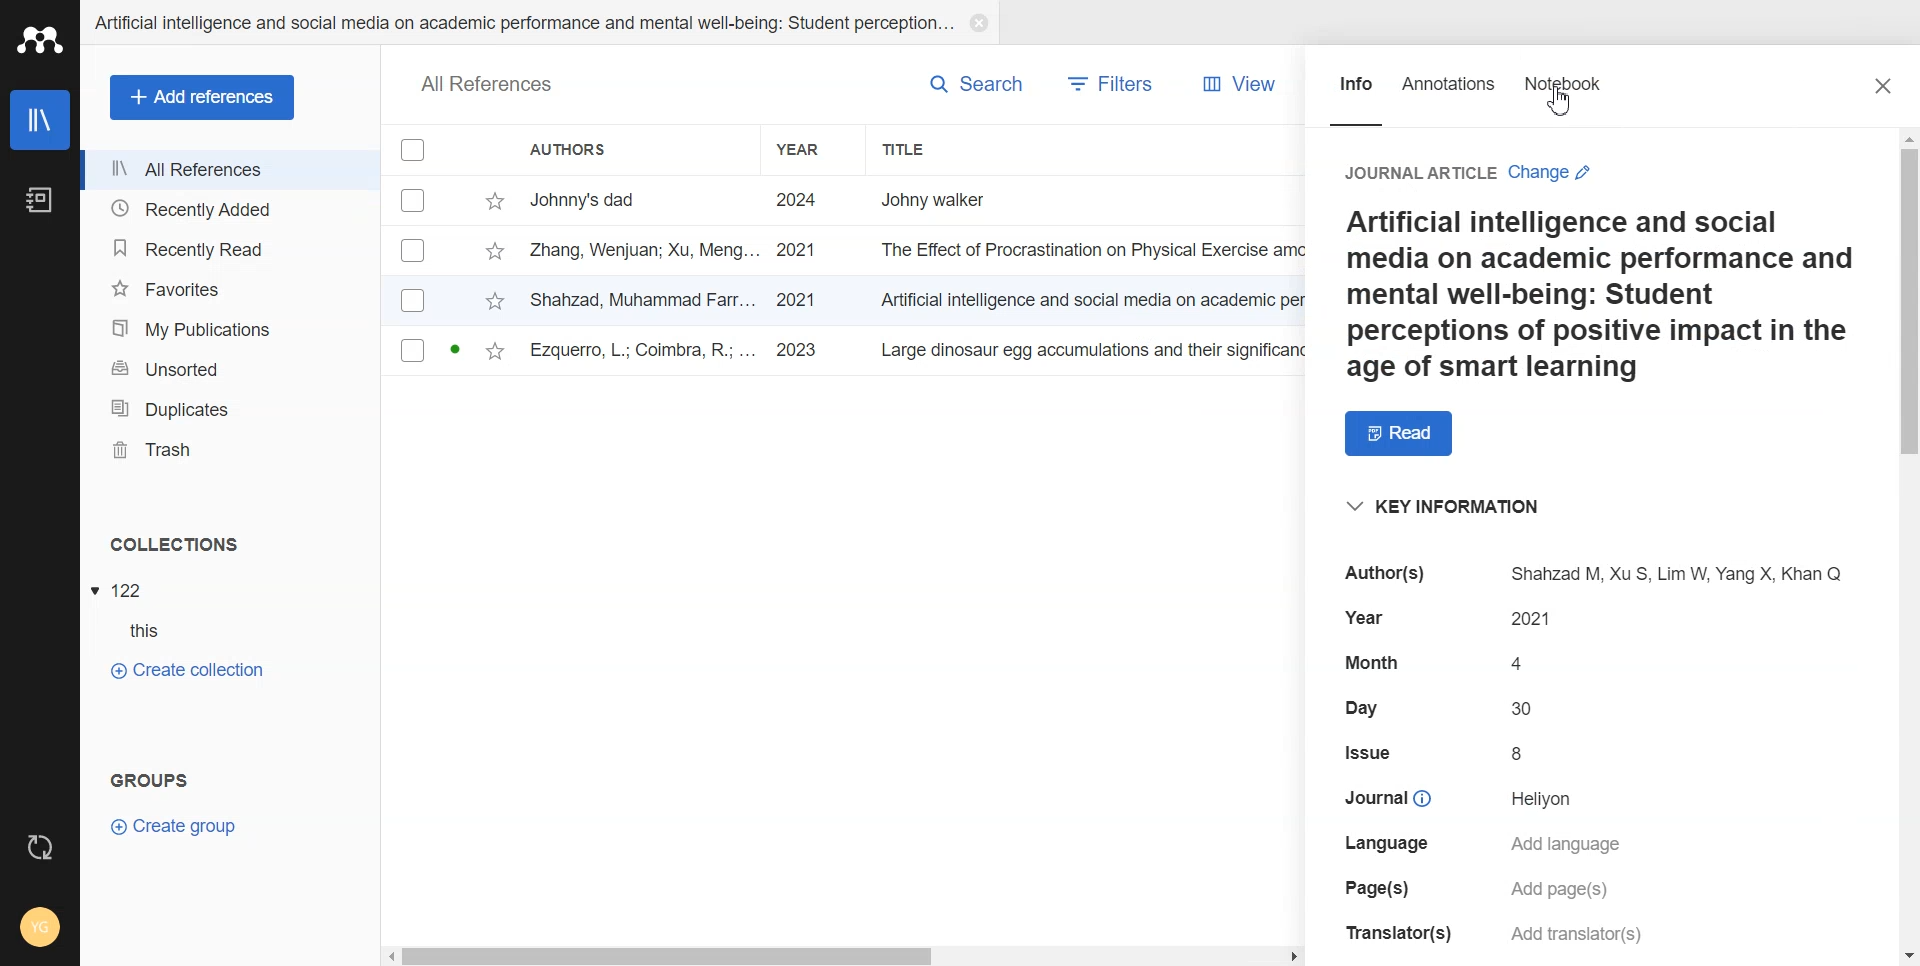 This screenshot has height=966, width=1920. Describe the element at coordinates (645, 299) in the screenshot. I see `shahzad, muhammad farr...` at that location.